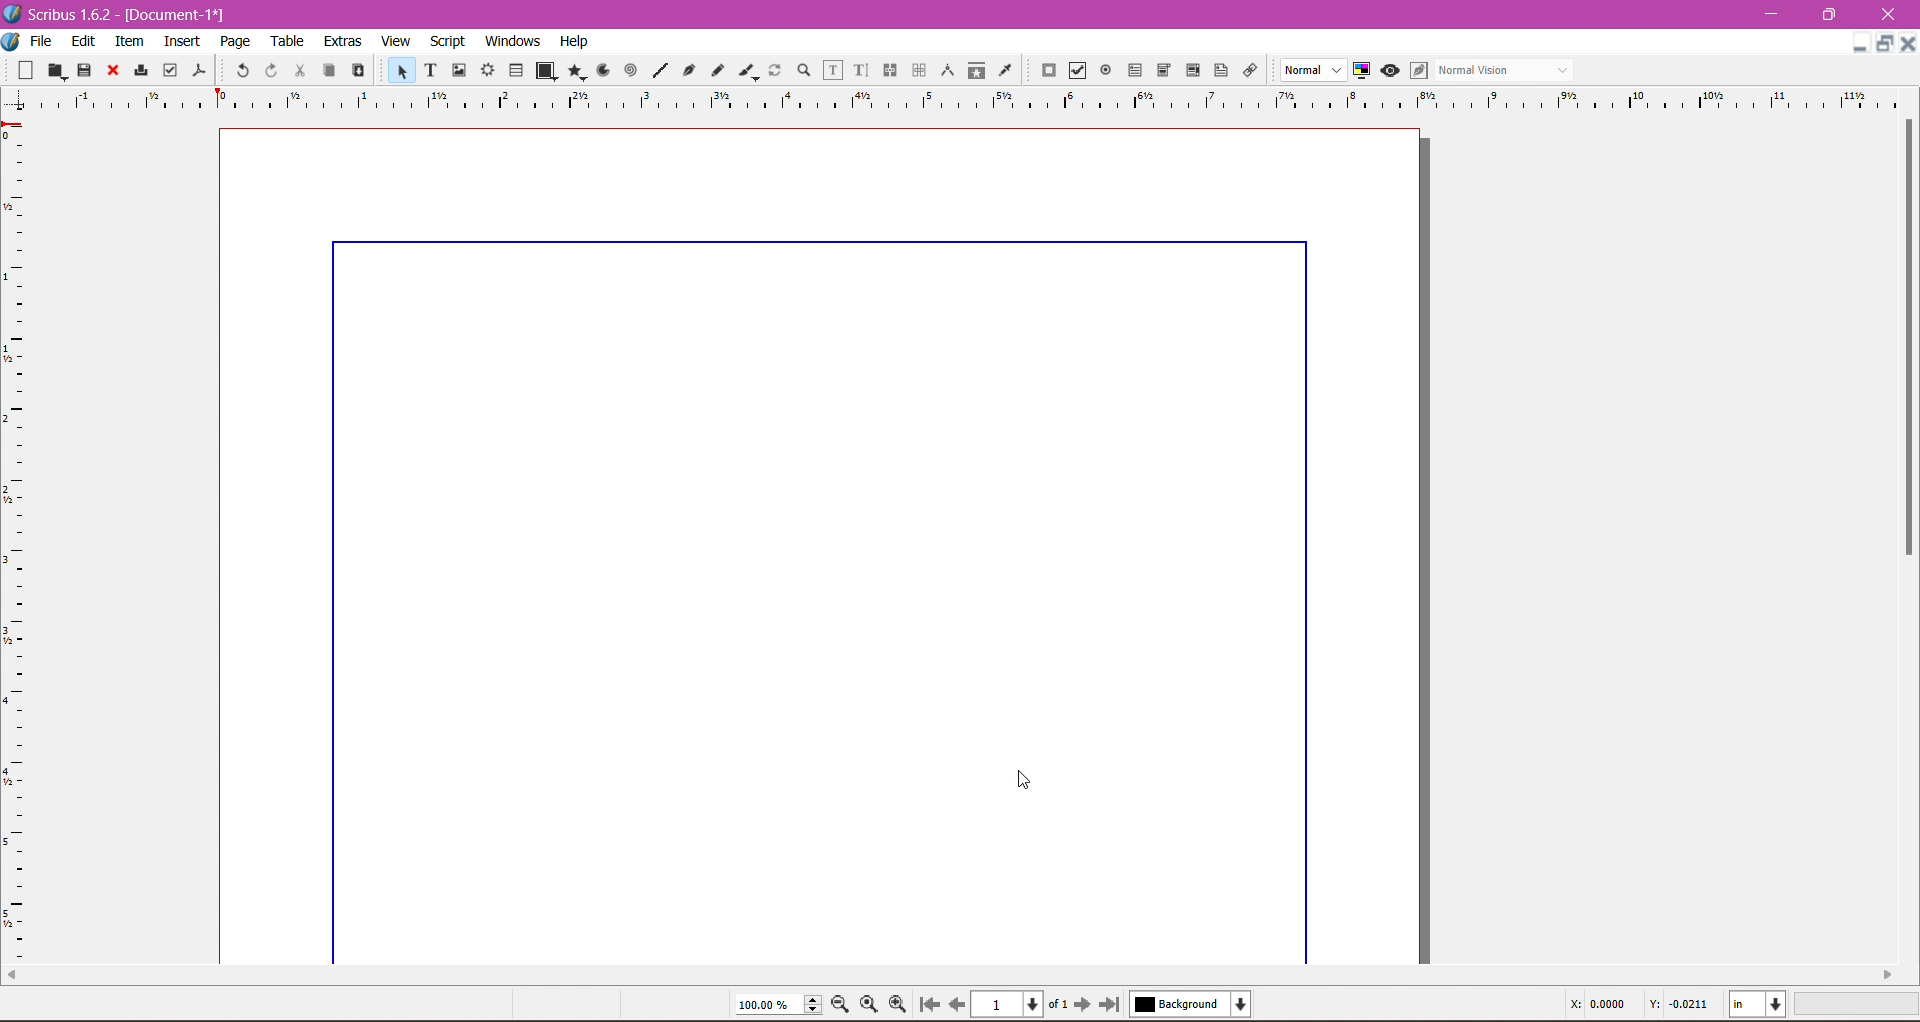  Describe the element at coordinates (691, 71) in the screenshot. I see `Bezier Curve` at that location.